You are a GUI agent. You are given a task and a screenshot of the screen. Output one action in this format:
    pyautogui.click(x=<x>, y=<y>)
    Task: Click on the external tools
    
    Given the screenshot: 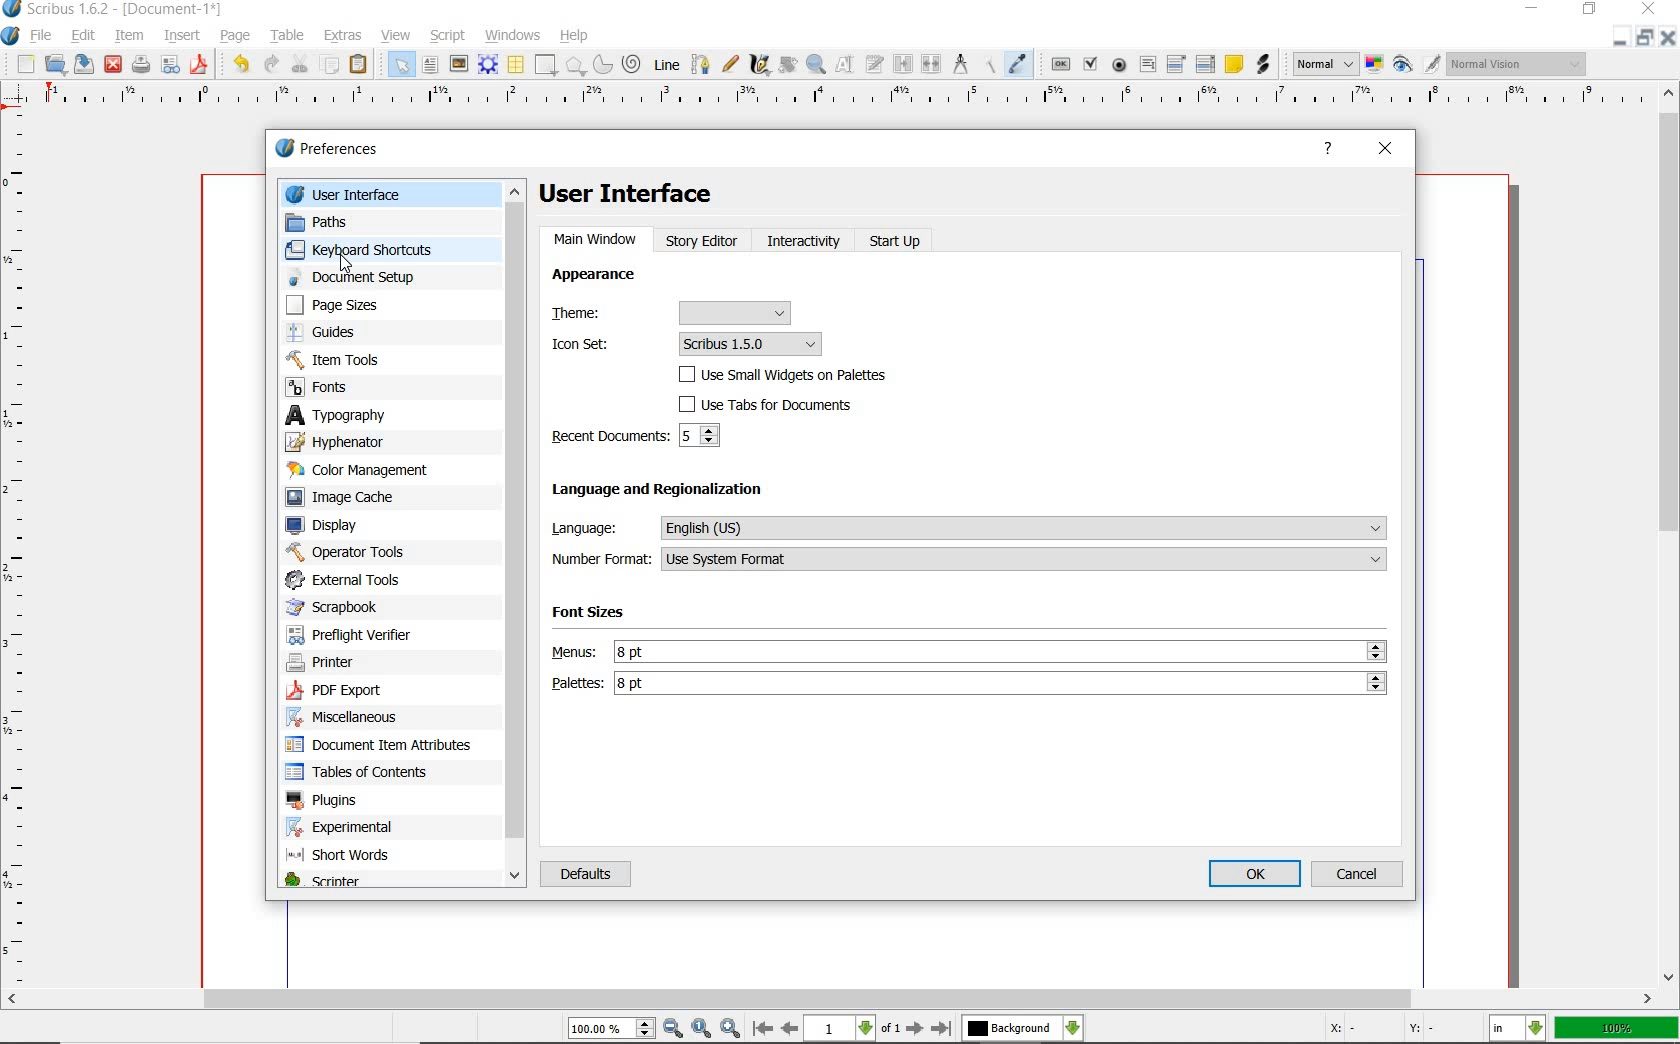 What is the action you would take?
    pyautogui.click(x=352, y=579)
    